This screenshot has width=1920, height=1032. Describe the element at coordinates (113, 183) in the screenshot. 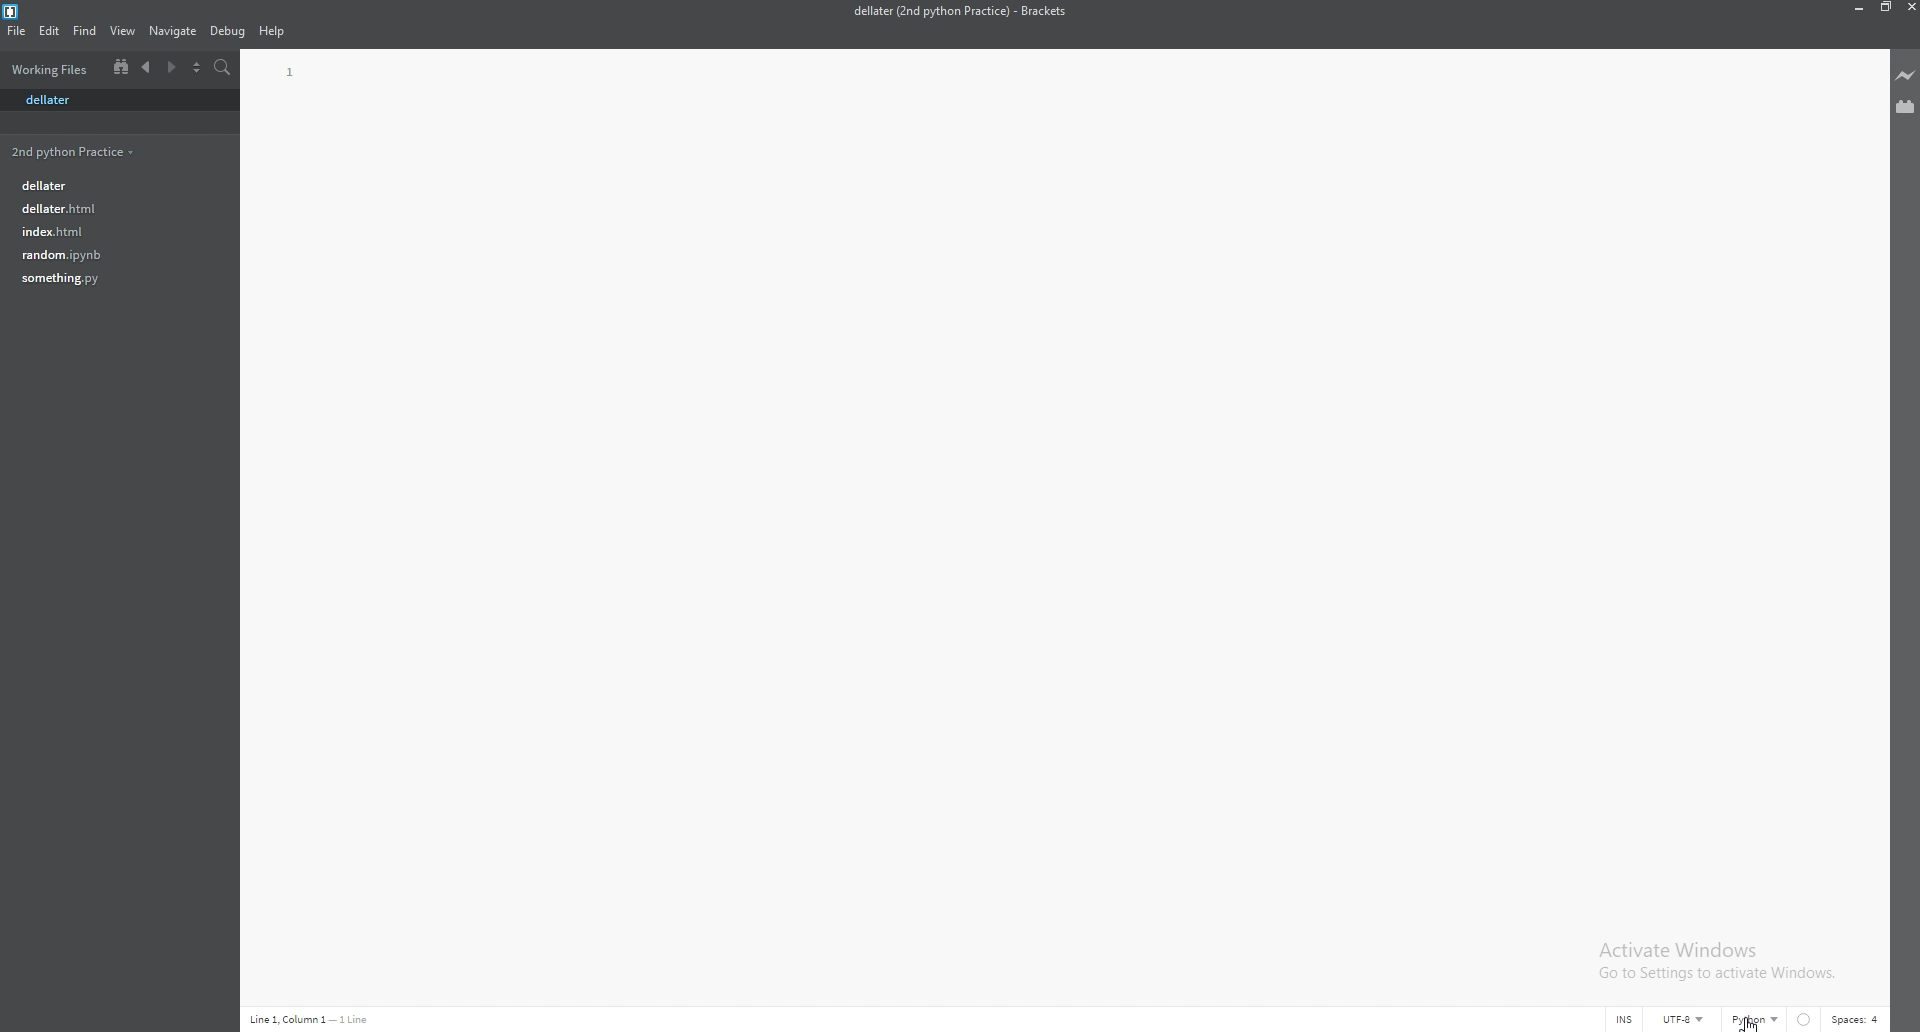

I see `file` at that location.